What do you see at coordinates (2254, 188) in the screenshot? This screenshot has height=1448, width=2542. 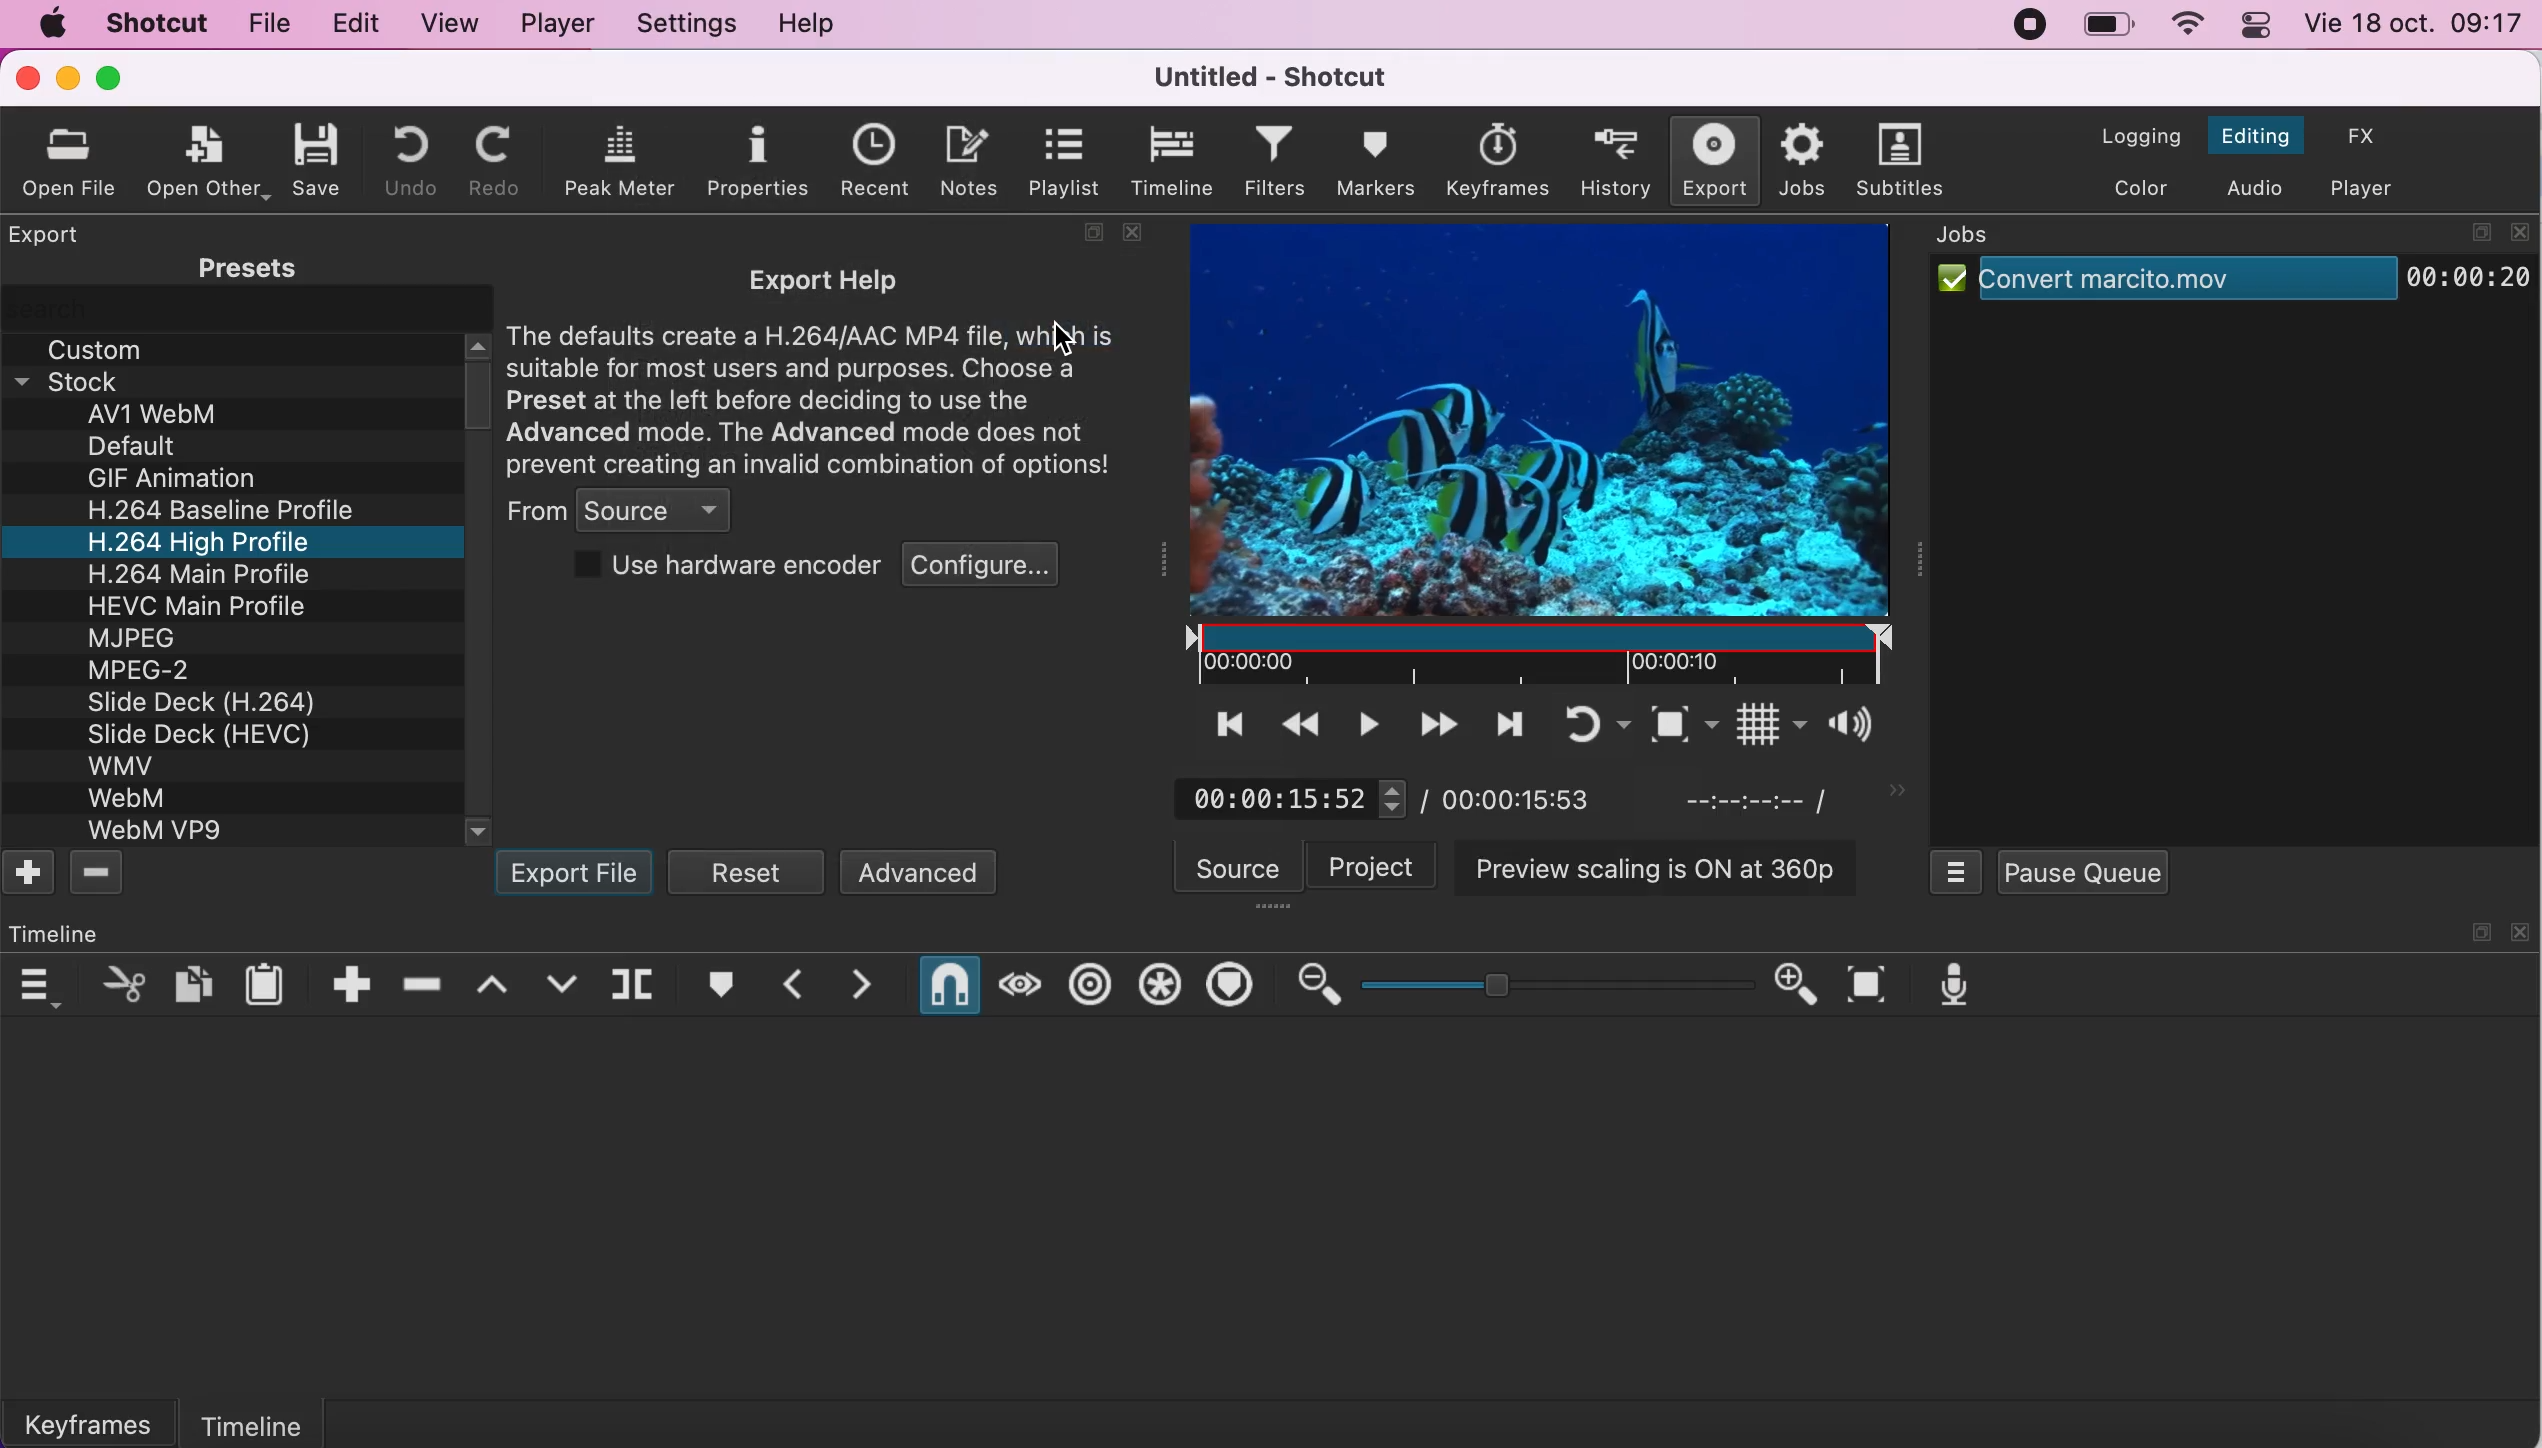 I see `switch to the audio layout` at bounding box center [2254, 188].